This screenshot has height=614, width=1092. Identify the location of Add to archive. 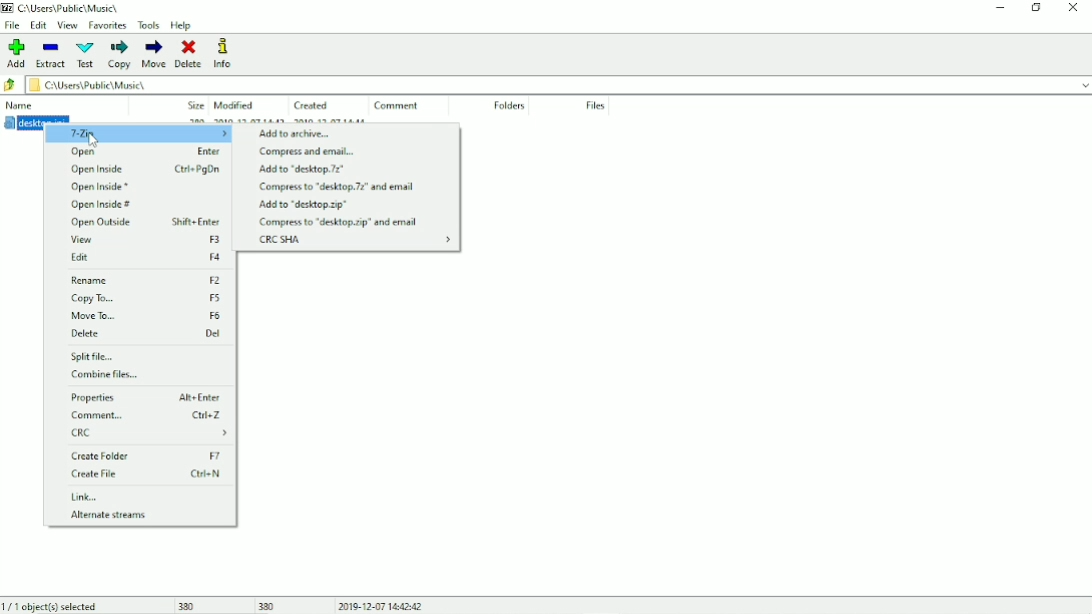
(295, 135).